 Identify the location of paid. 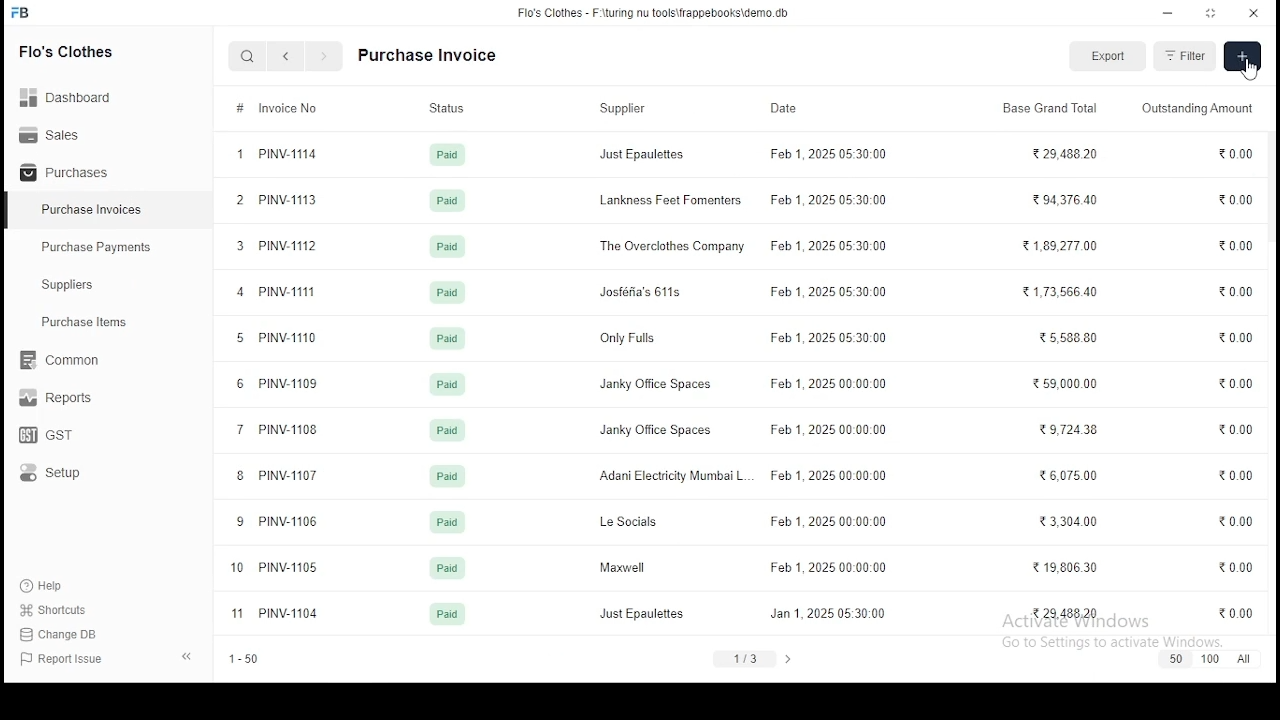
(449, 613).